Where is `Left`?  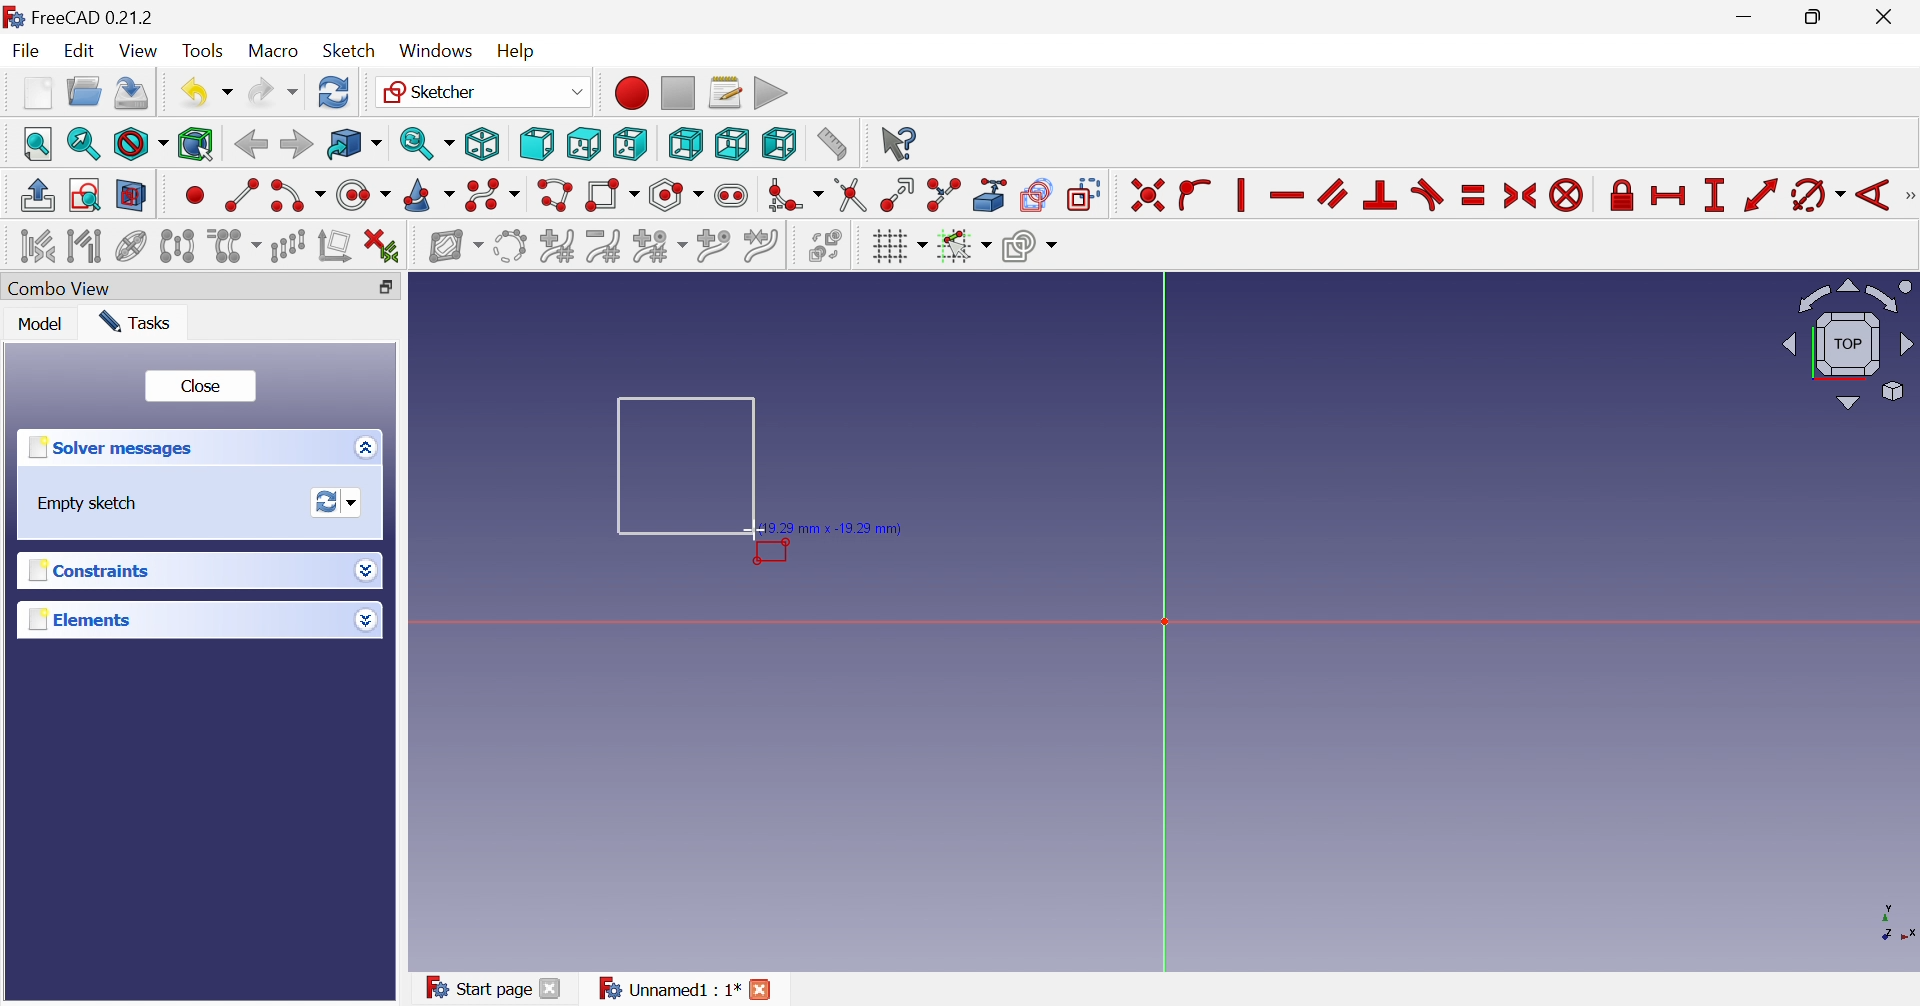 Left is located at coordinates (778, 144).